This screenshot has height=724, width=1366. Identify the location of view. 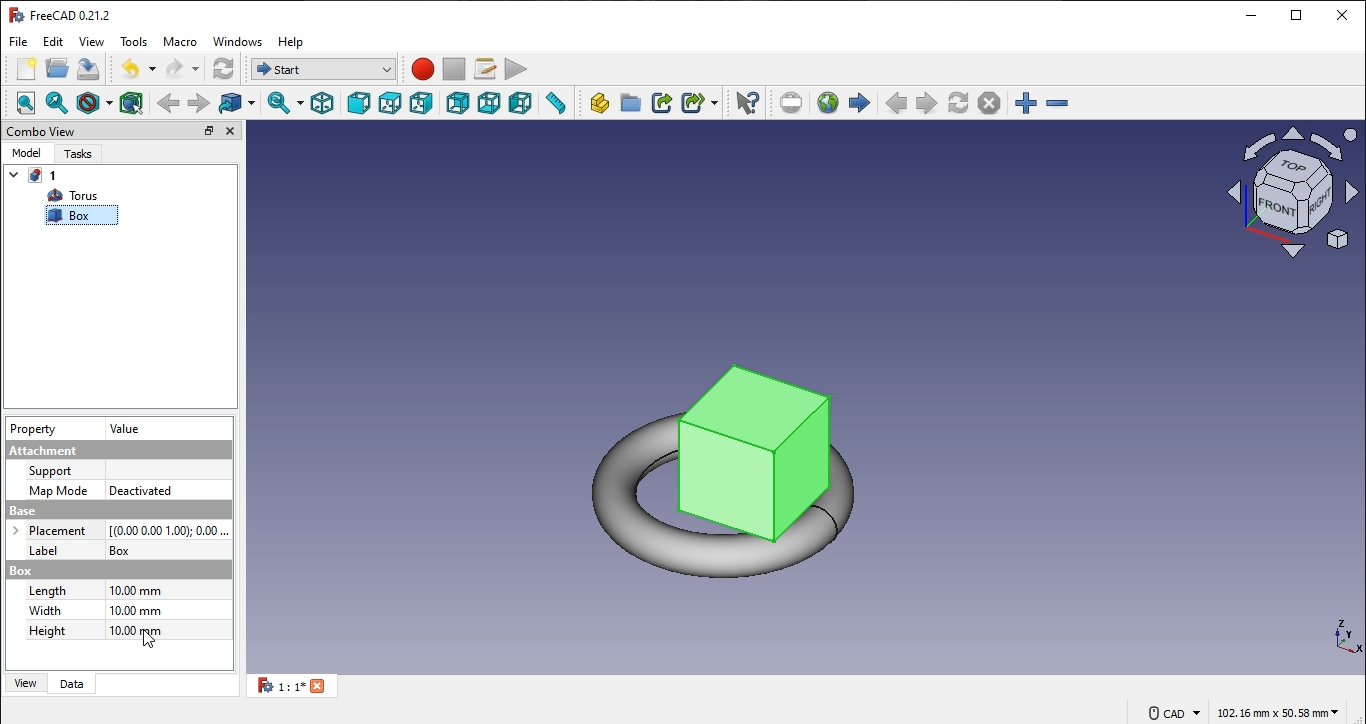
(26, 684).